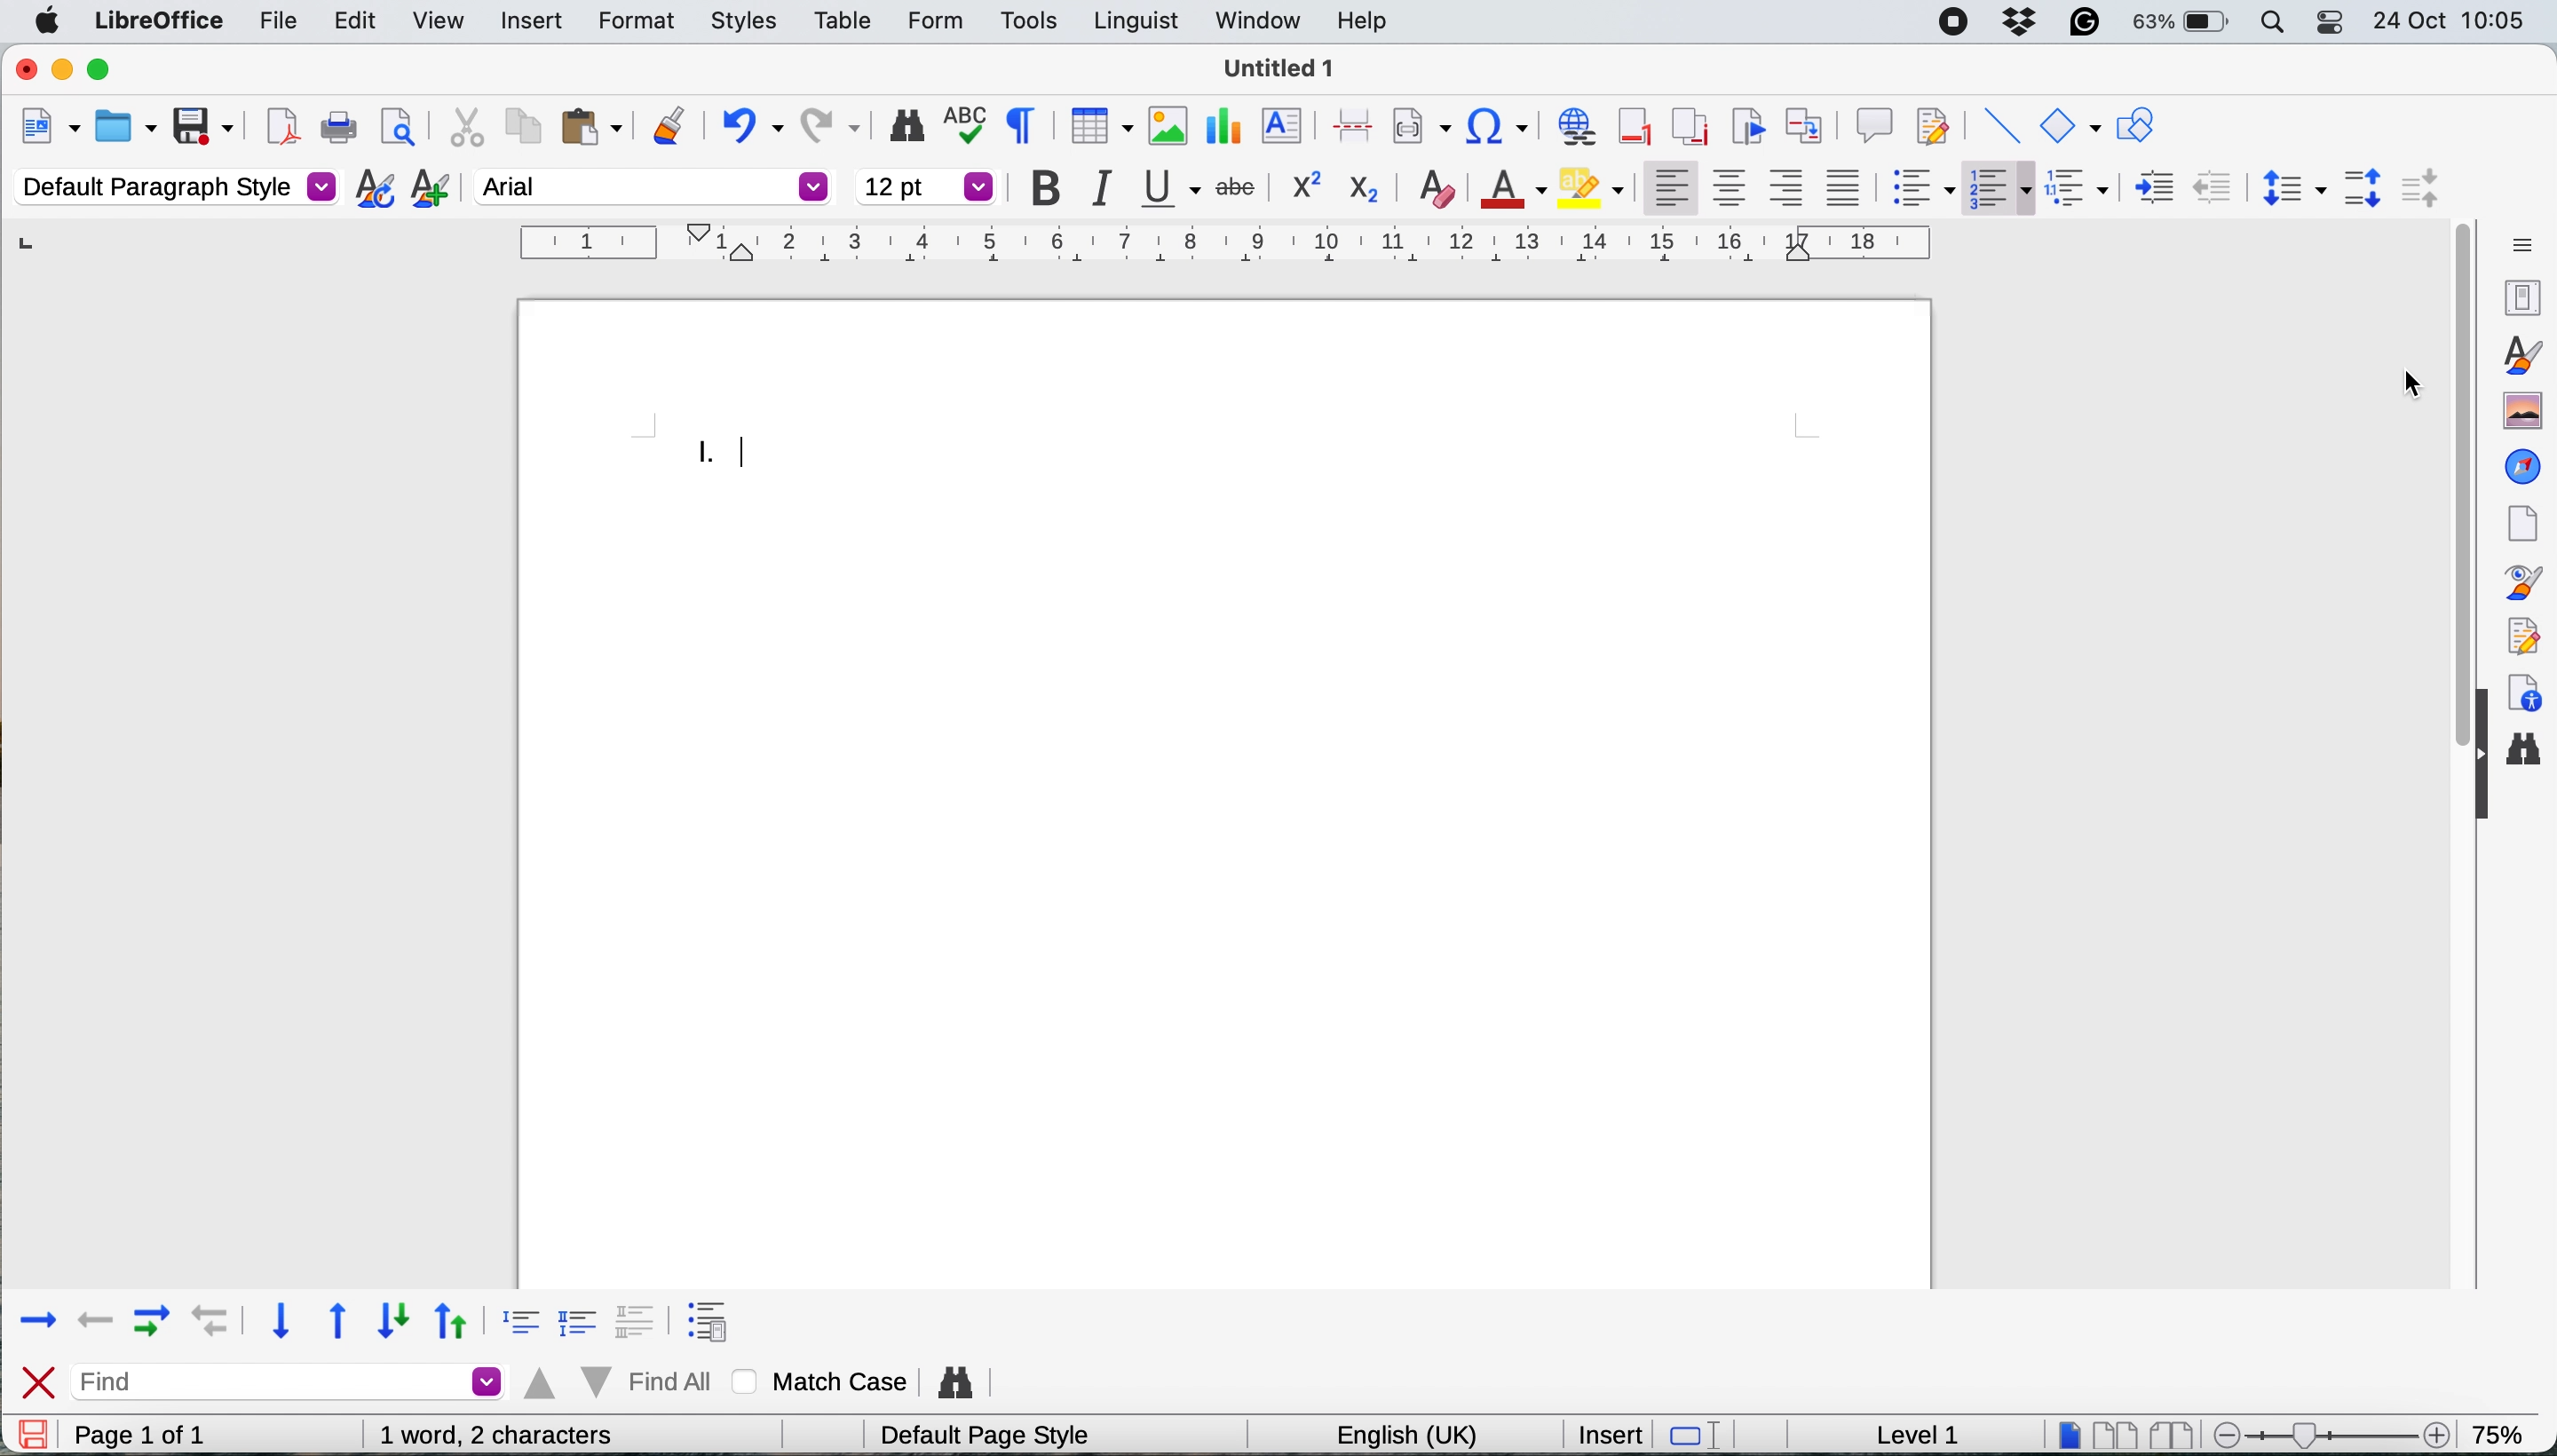 Image resolution: width=2557 pixels, height=1456 pixels. Describe the element at coordinates (2516, 582) in the screenshot. I see `style inspector` at that location.